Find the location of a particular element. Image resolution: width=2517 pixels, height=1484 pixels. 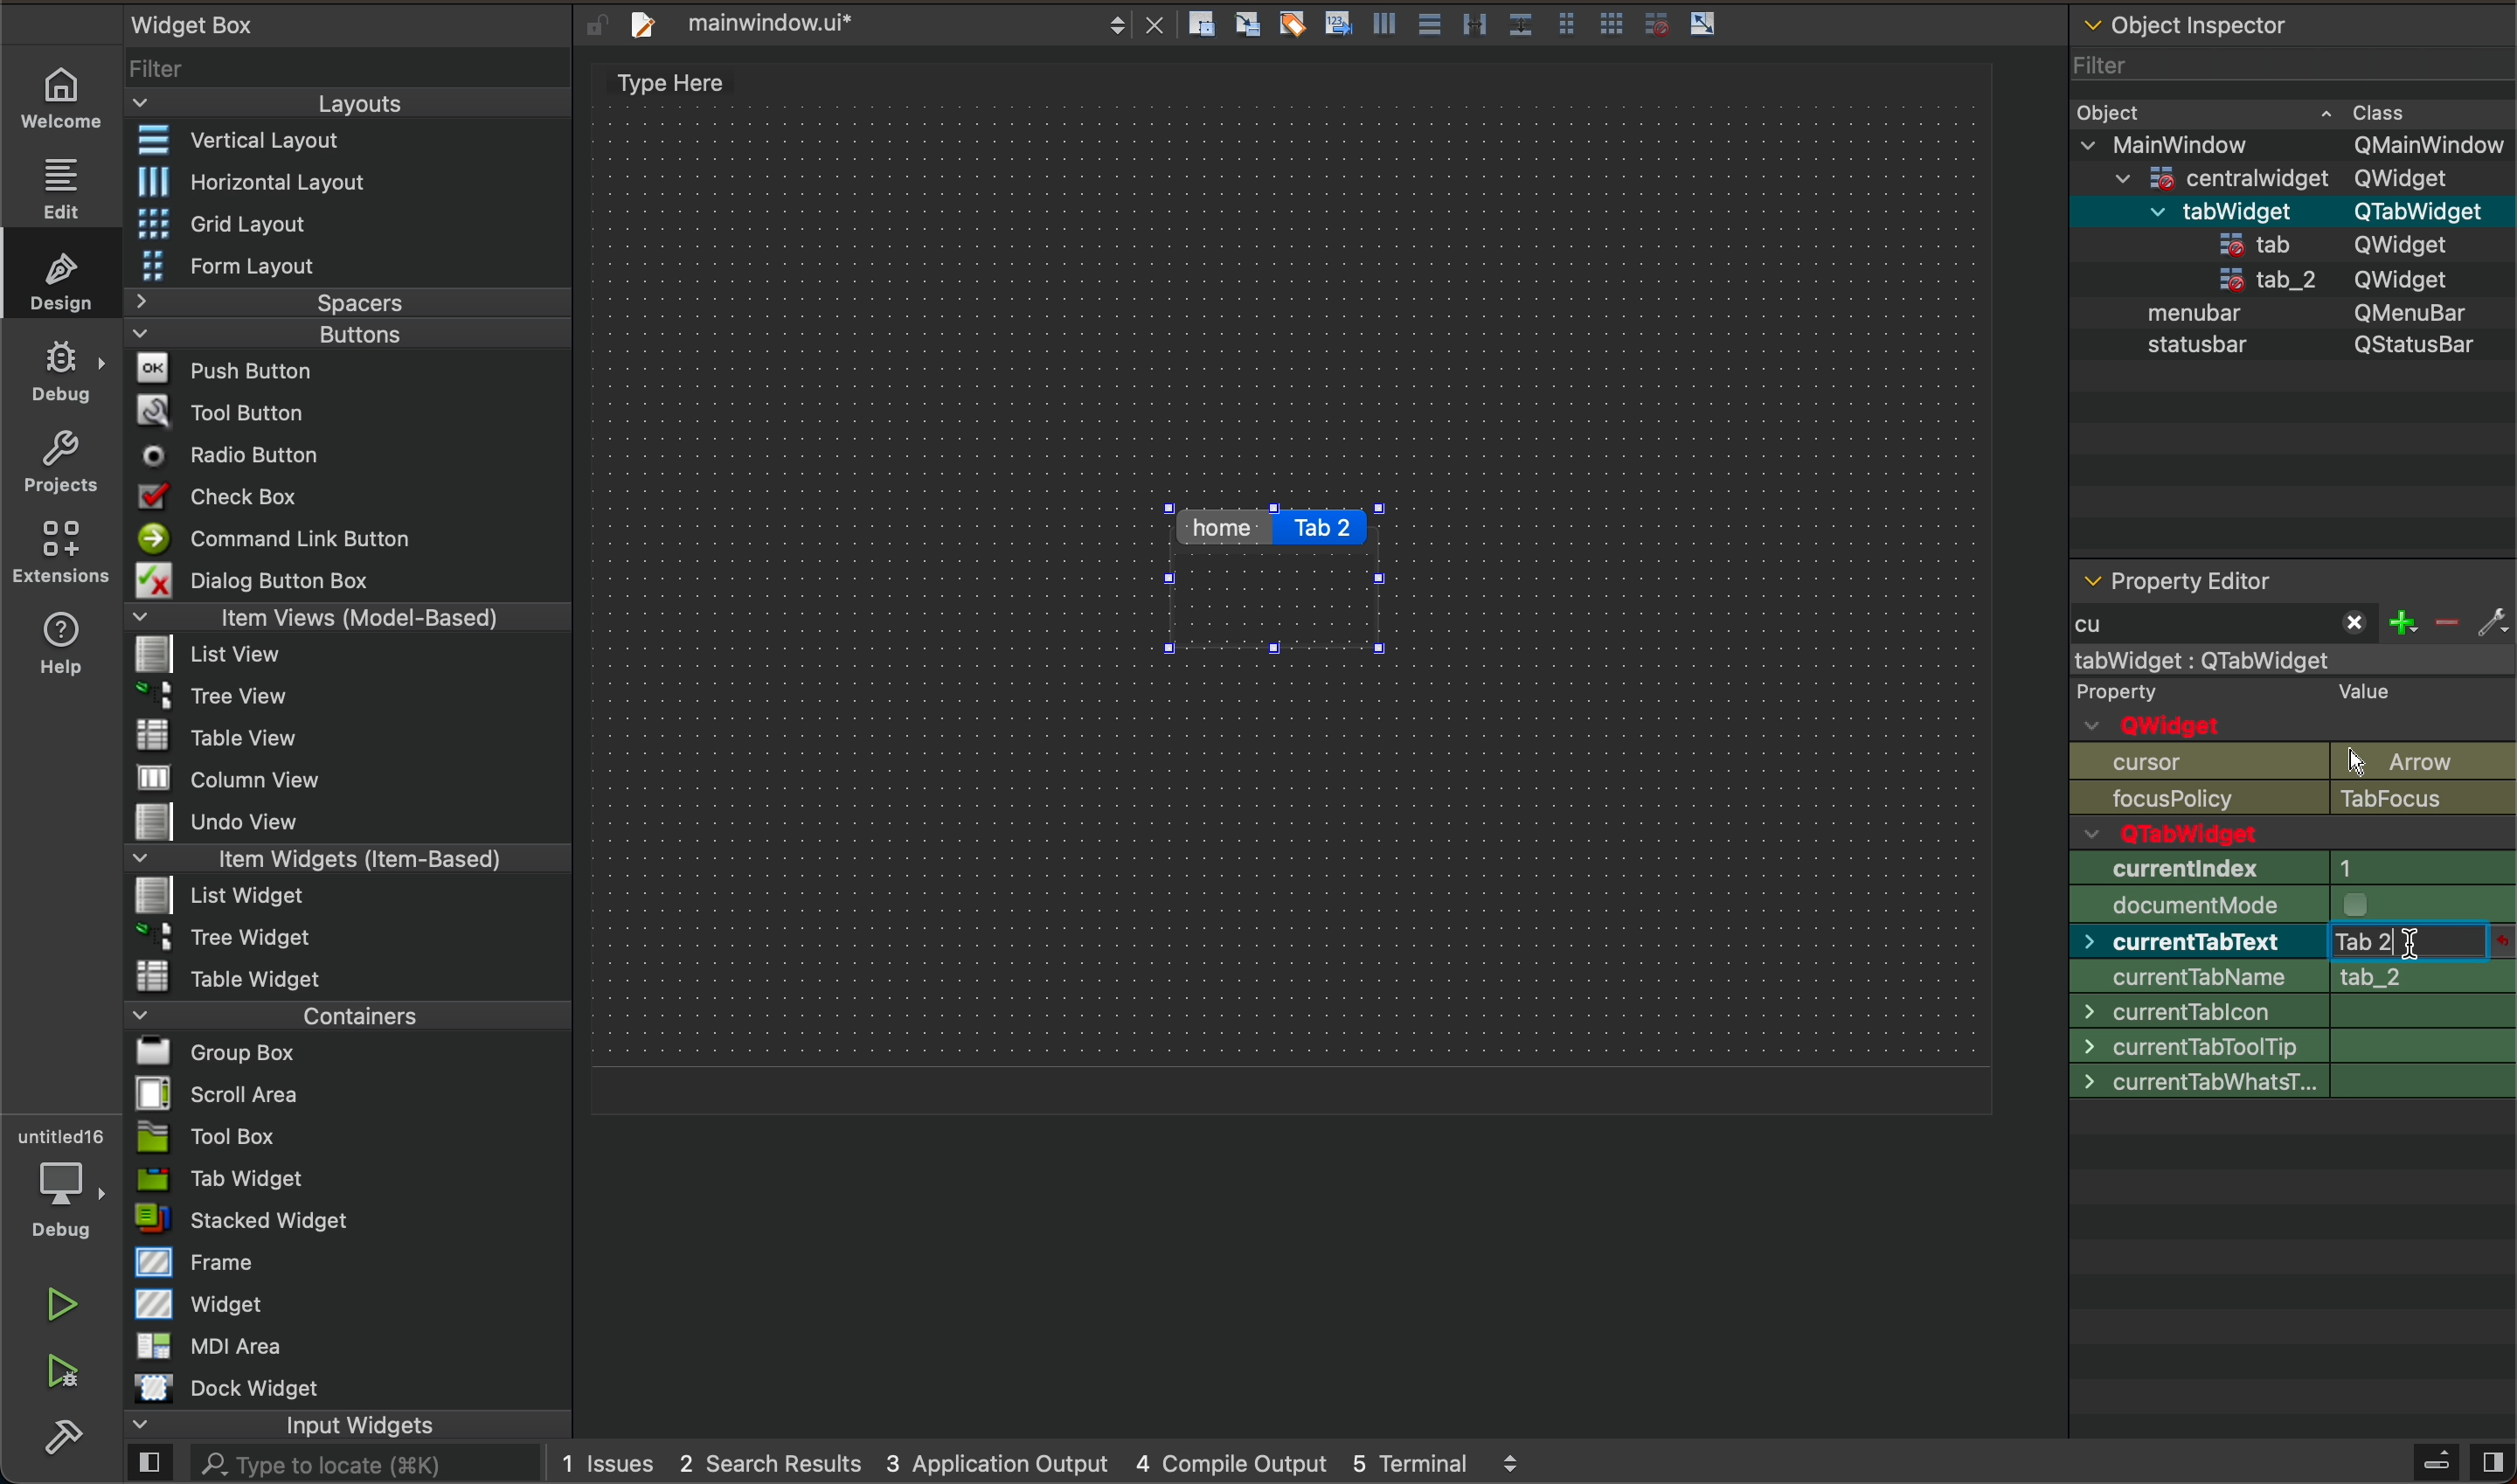

min size is located at coordinates (2295, 940).